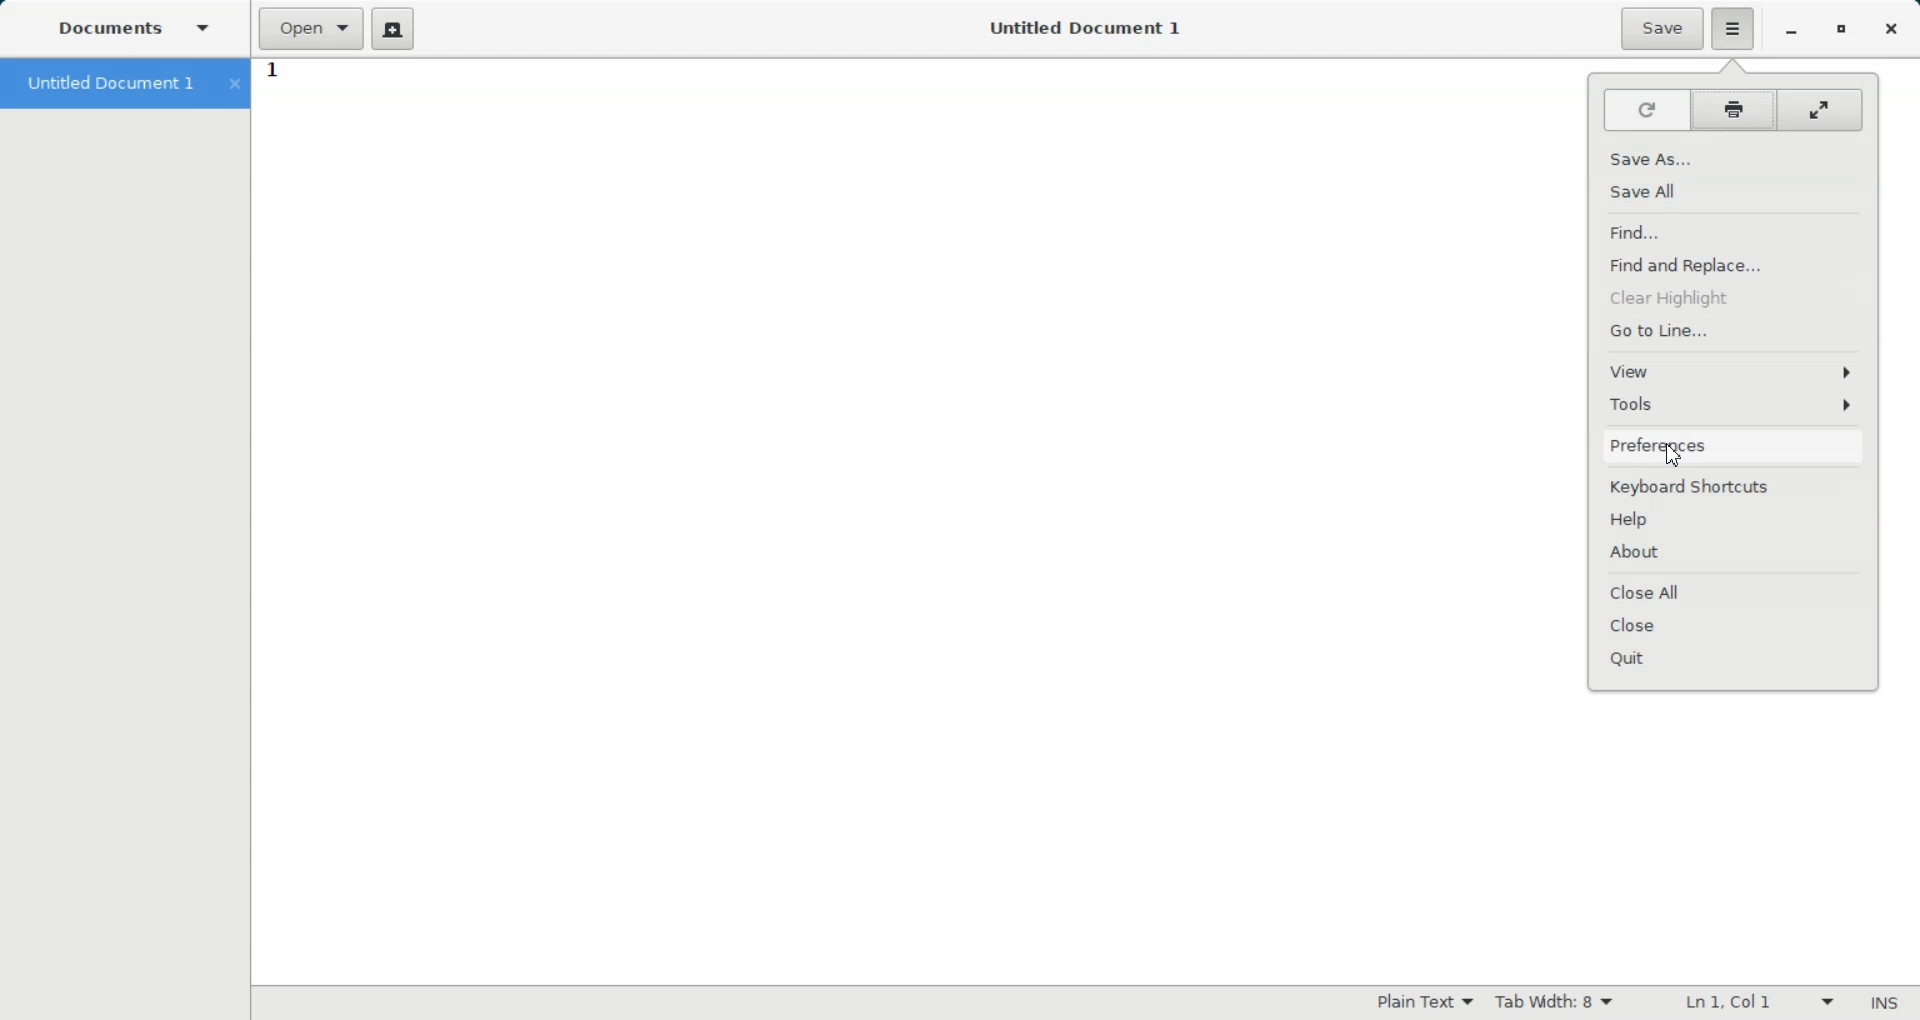  What do you see at coordinates (122, 84) in the screenshot?
I see `Untitled Document 1 ` at bounding box center [122, 84].